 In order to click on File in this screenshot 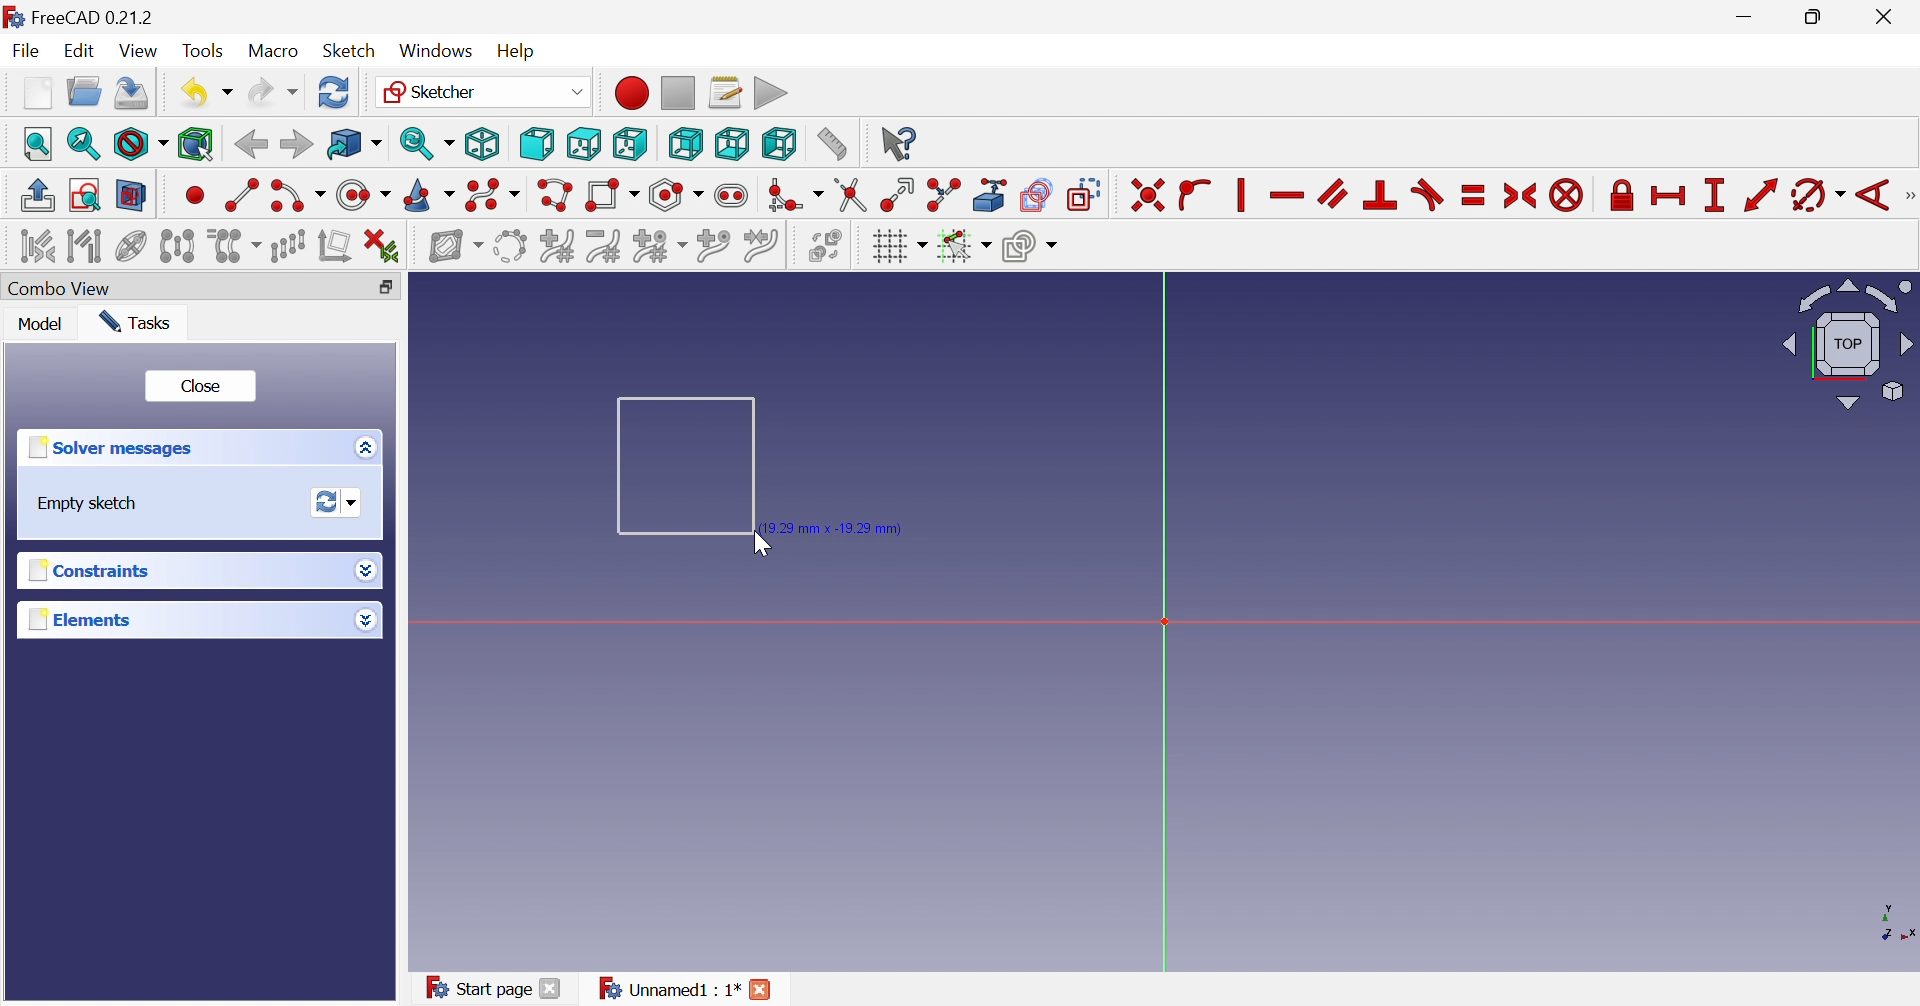, I will do `click(30, 52)`.